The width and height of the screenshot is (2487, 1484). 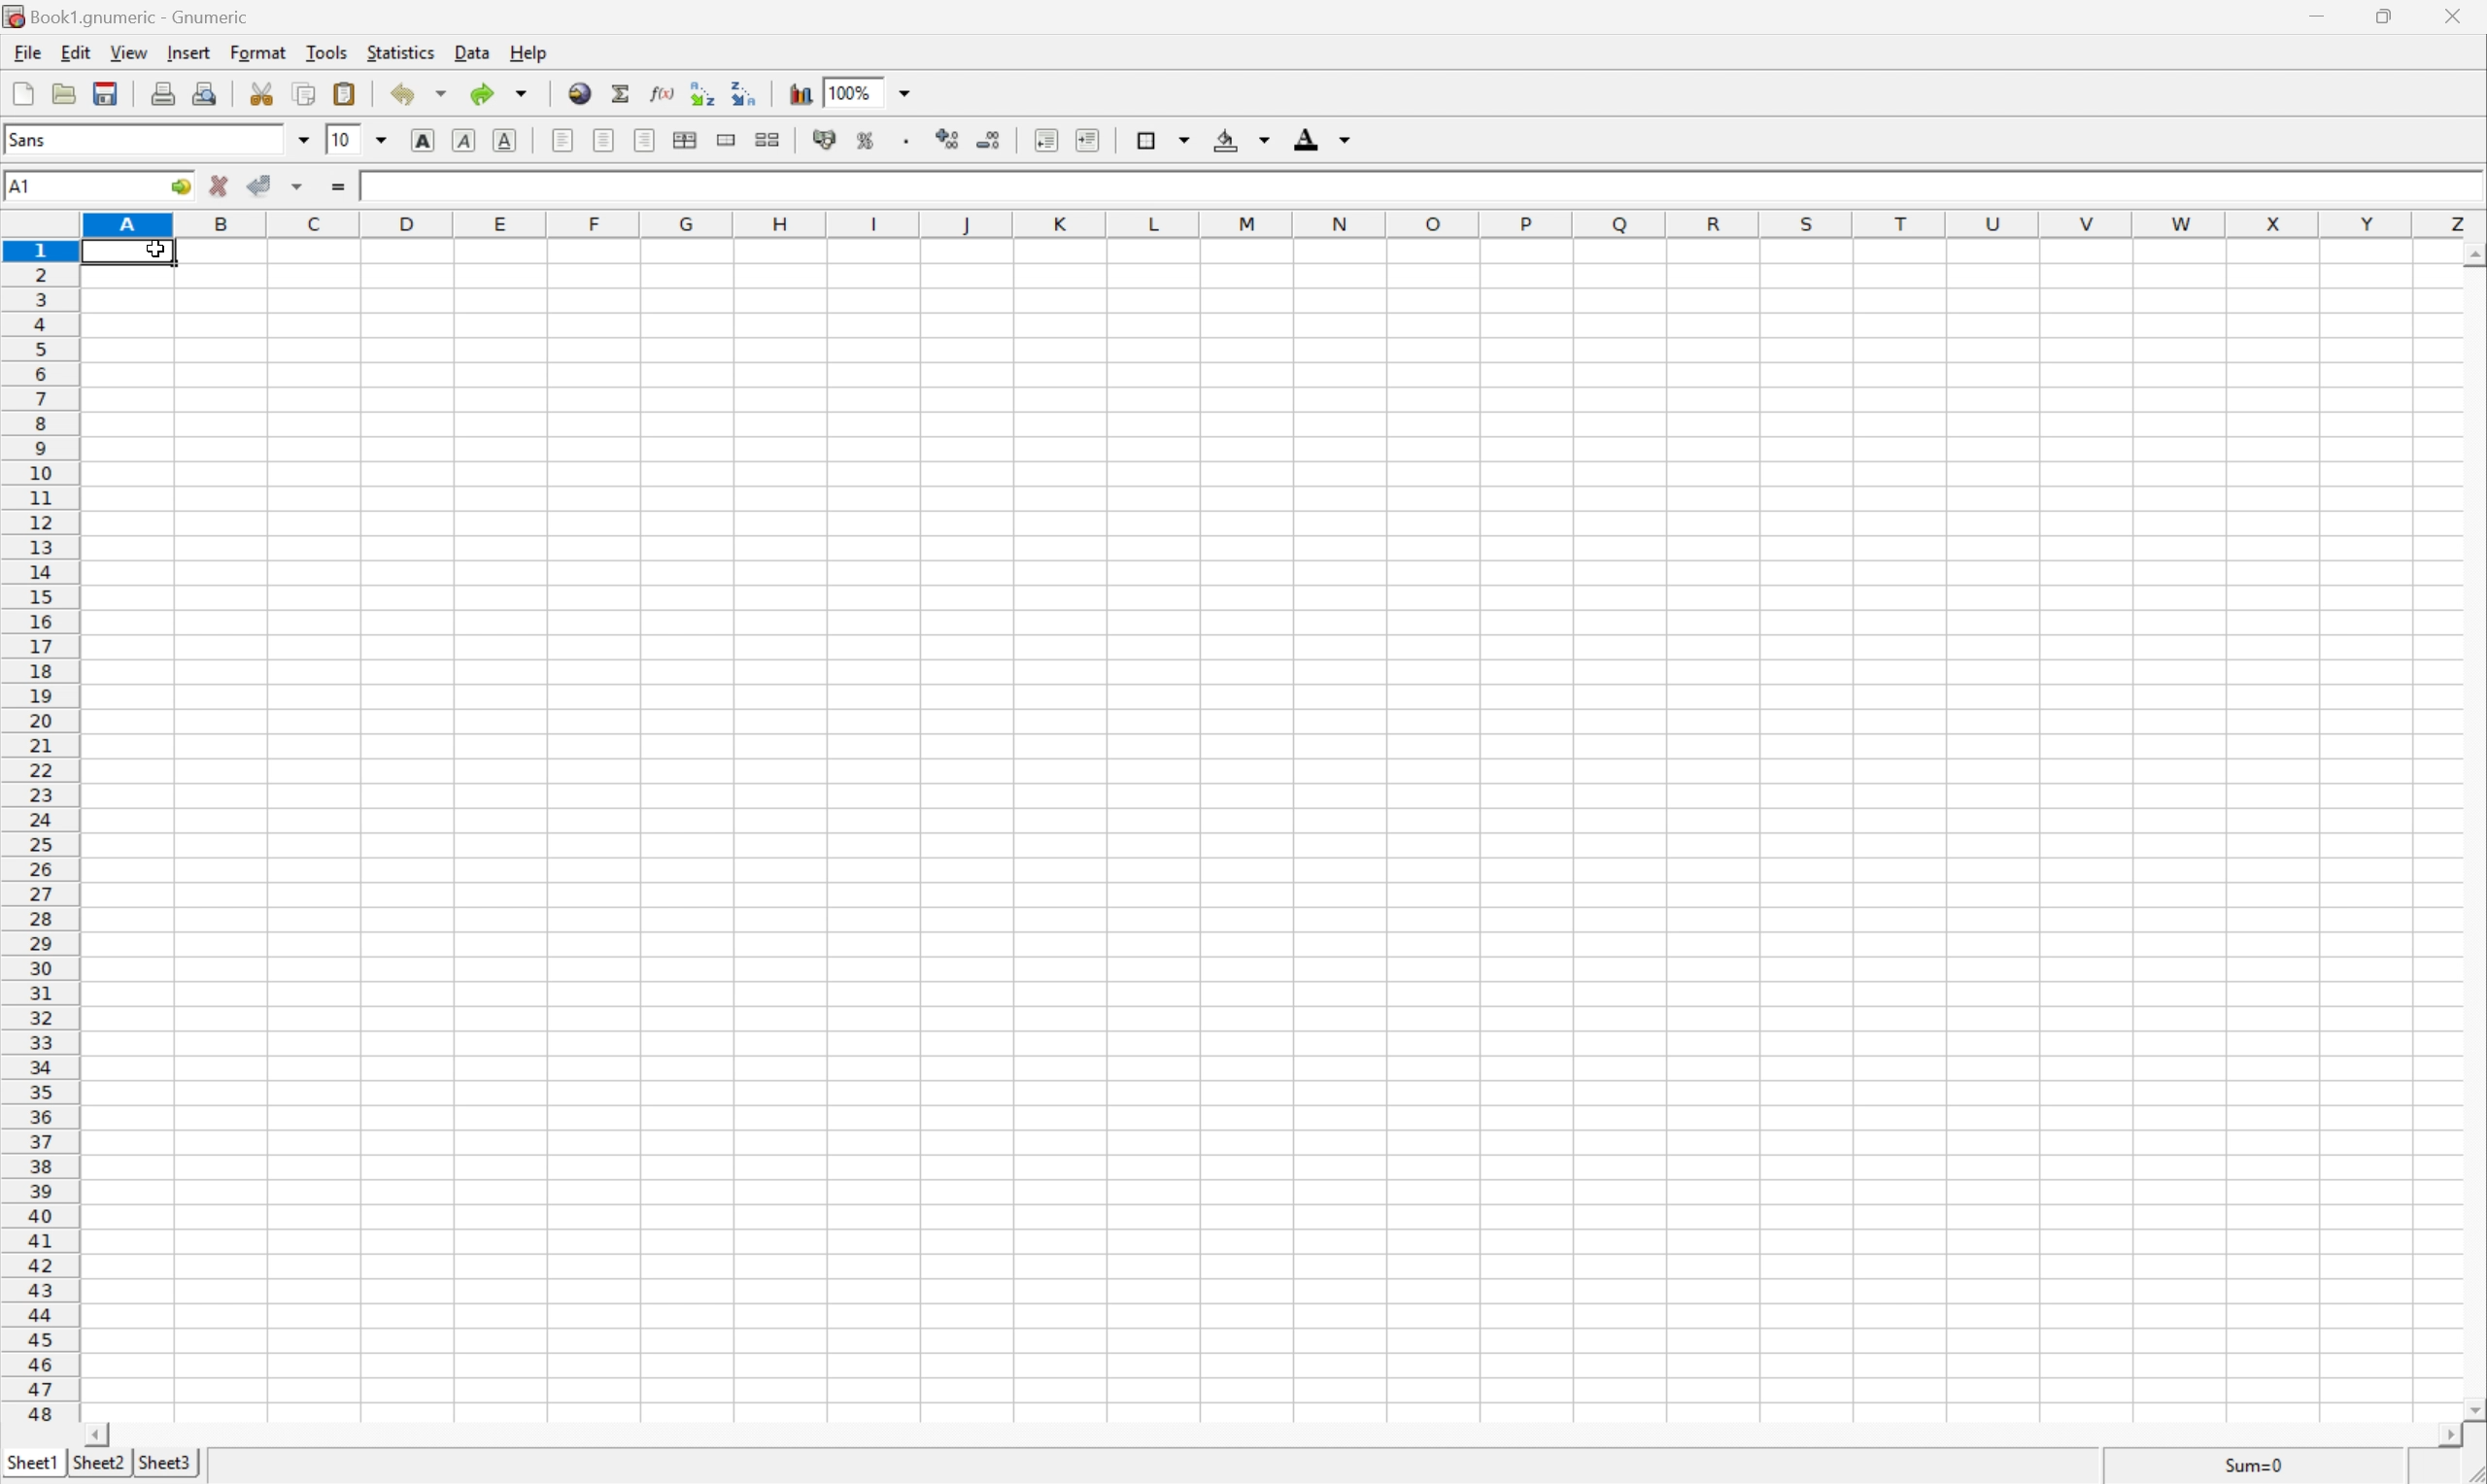 What do you see at coordinates (2262, 1466) in the screenshot?
I see `sum=0` at bounding box center [2262, 1466].